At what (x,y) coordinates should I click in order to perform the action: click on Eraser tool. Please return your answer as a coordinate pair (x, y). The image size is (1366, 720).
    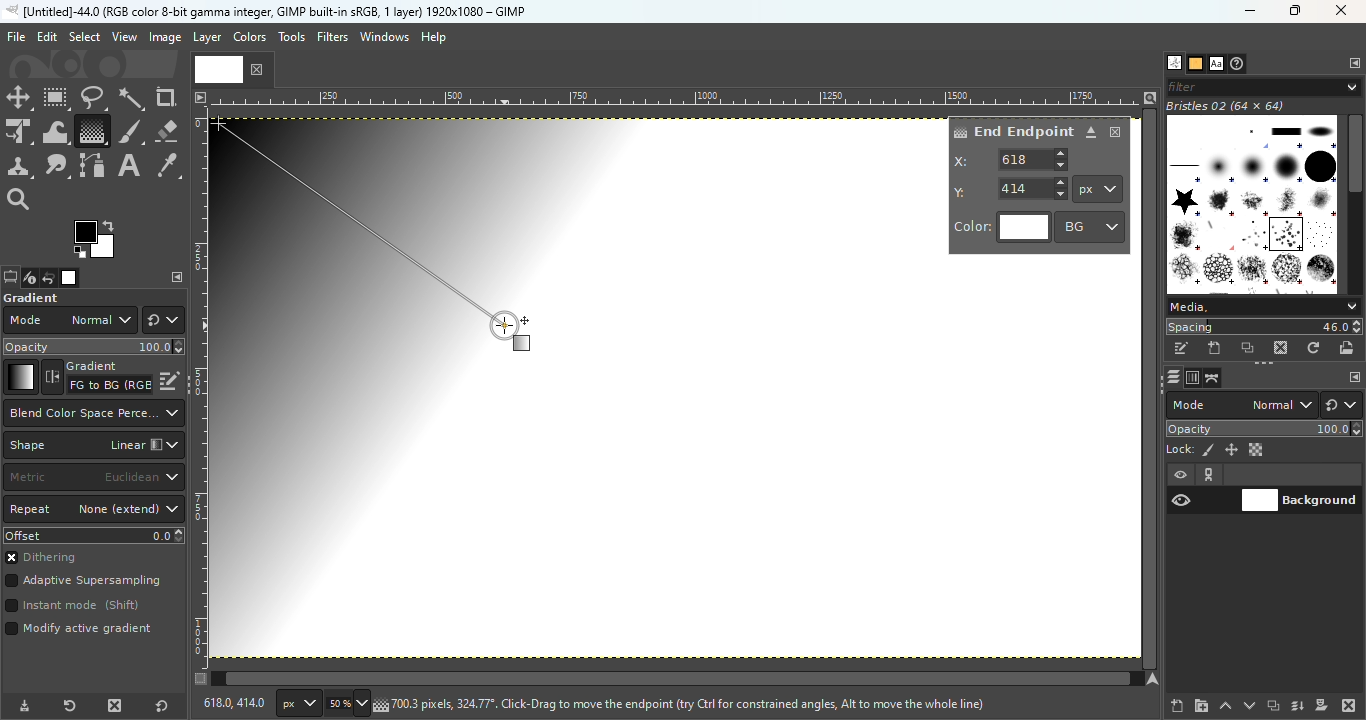
    Looking at the image, I should click on (166, 127).